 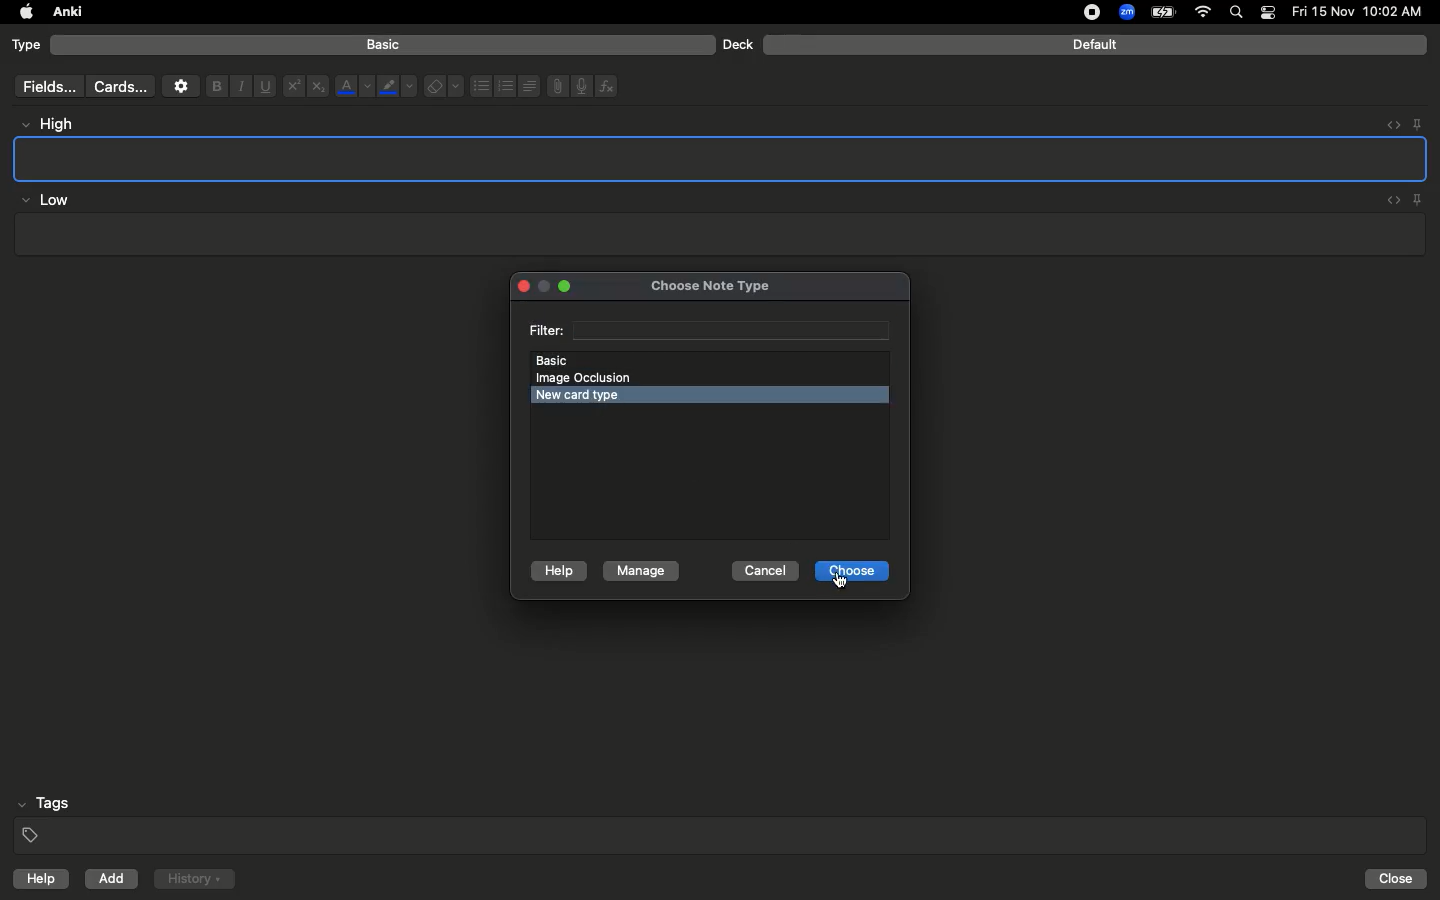 I want to click on Marker, so click(x=397, y=88).